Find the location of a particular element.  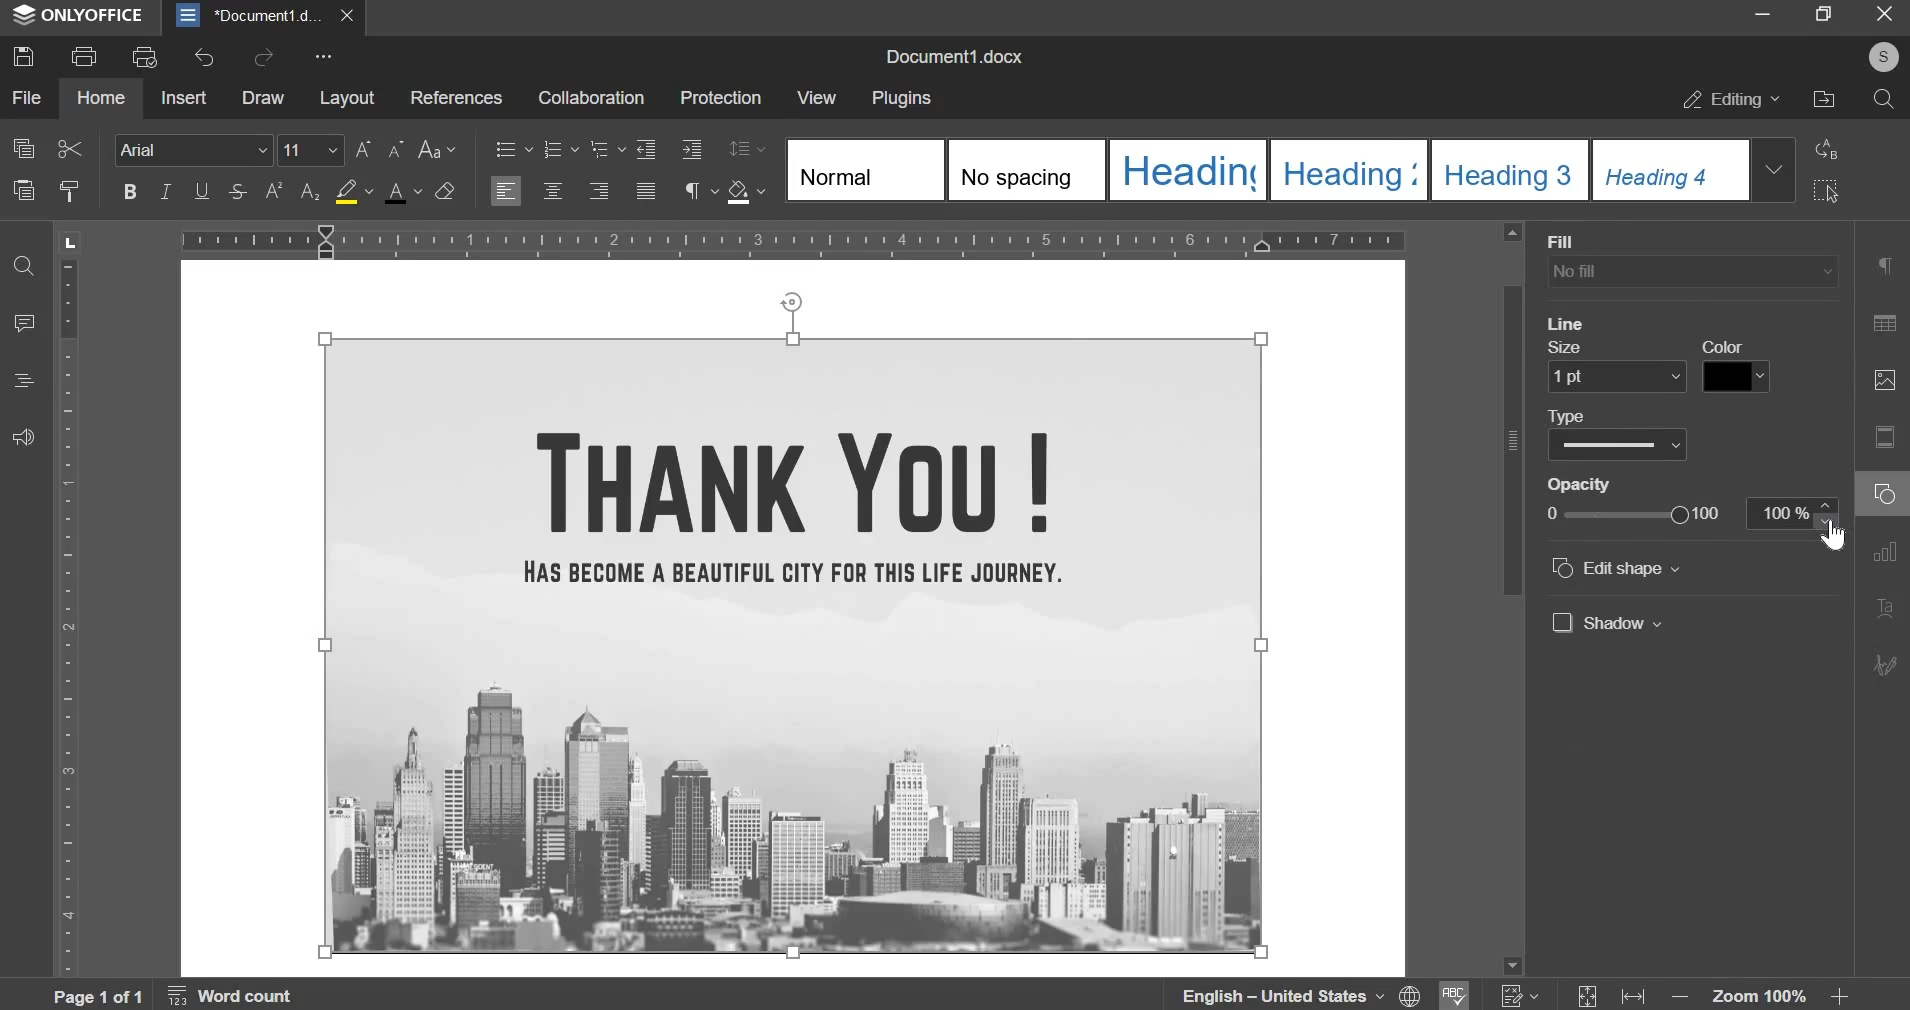

ruler is located at coordinates (795, 239).